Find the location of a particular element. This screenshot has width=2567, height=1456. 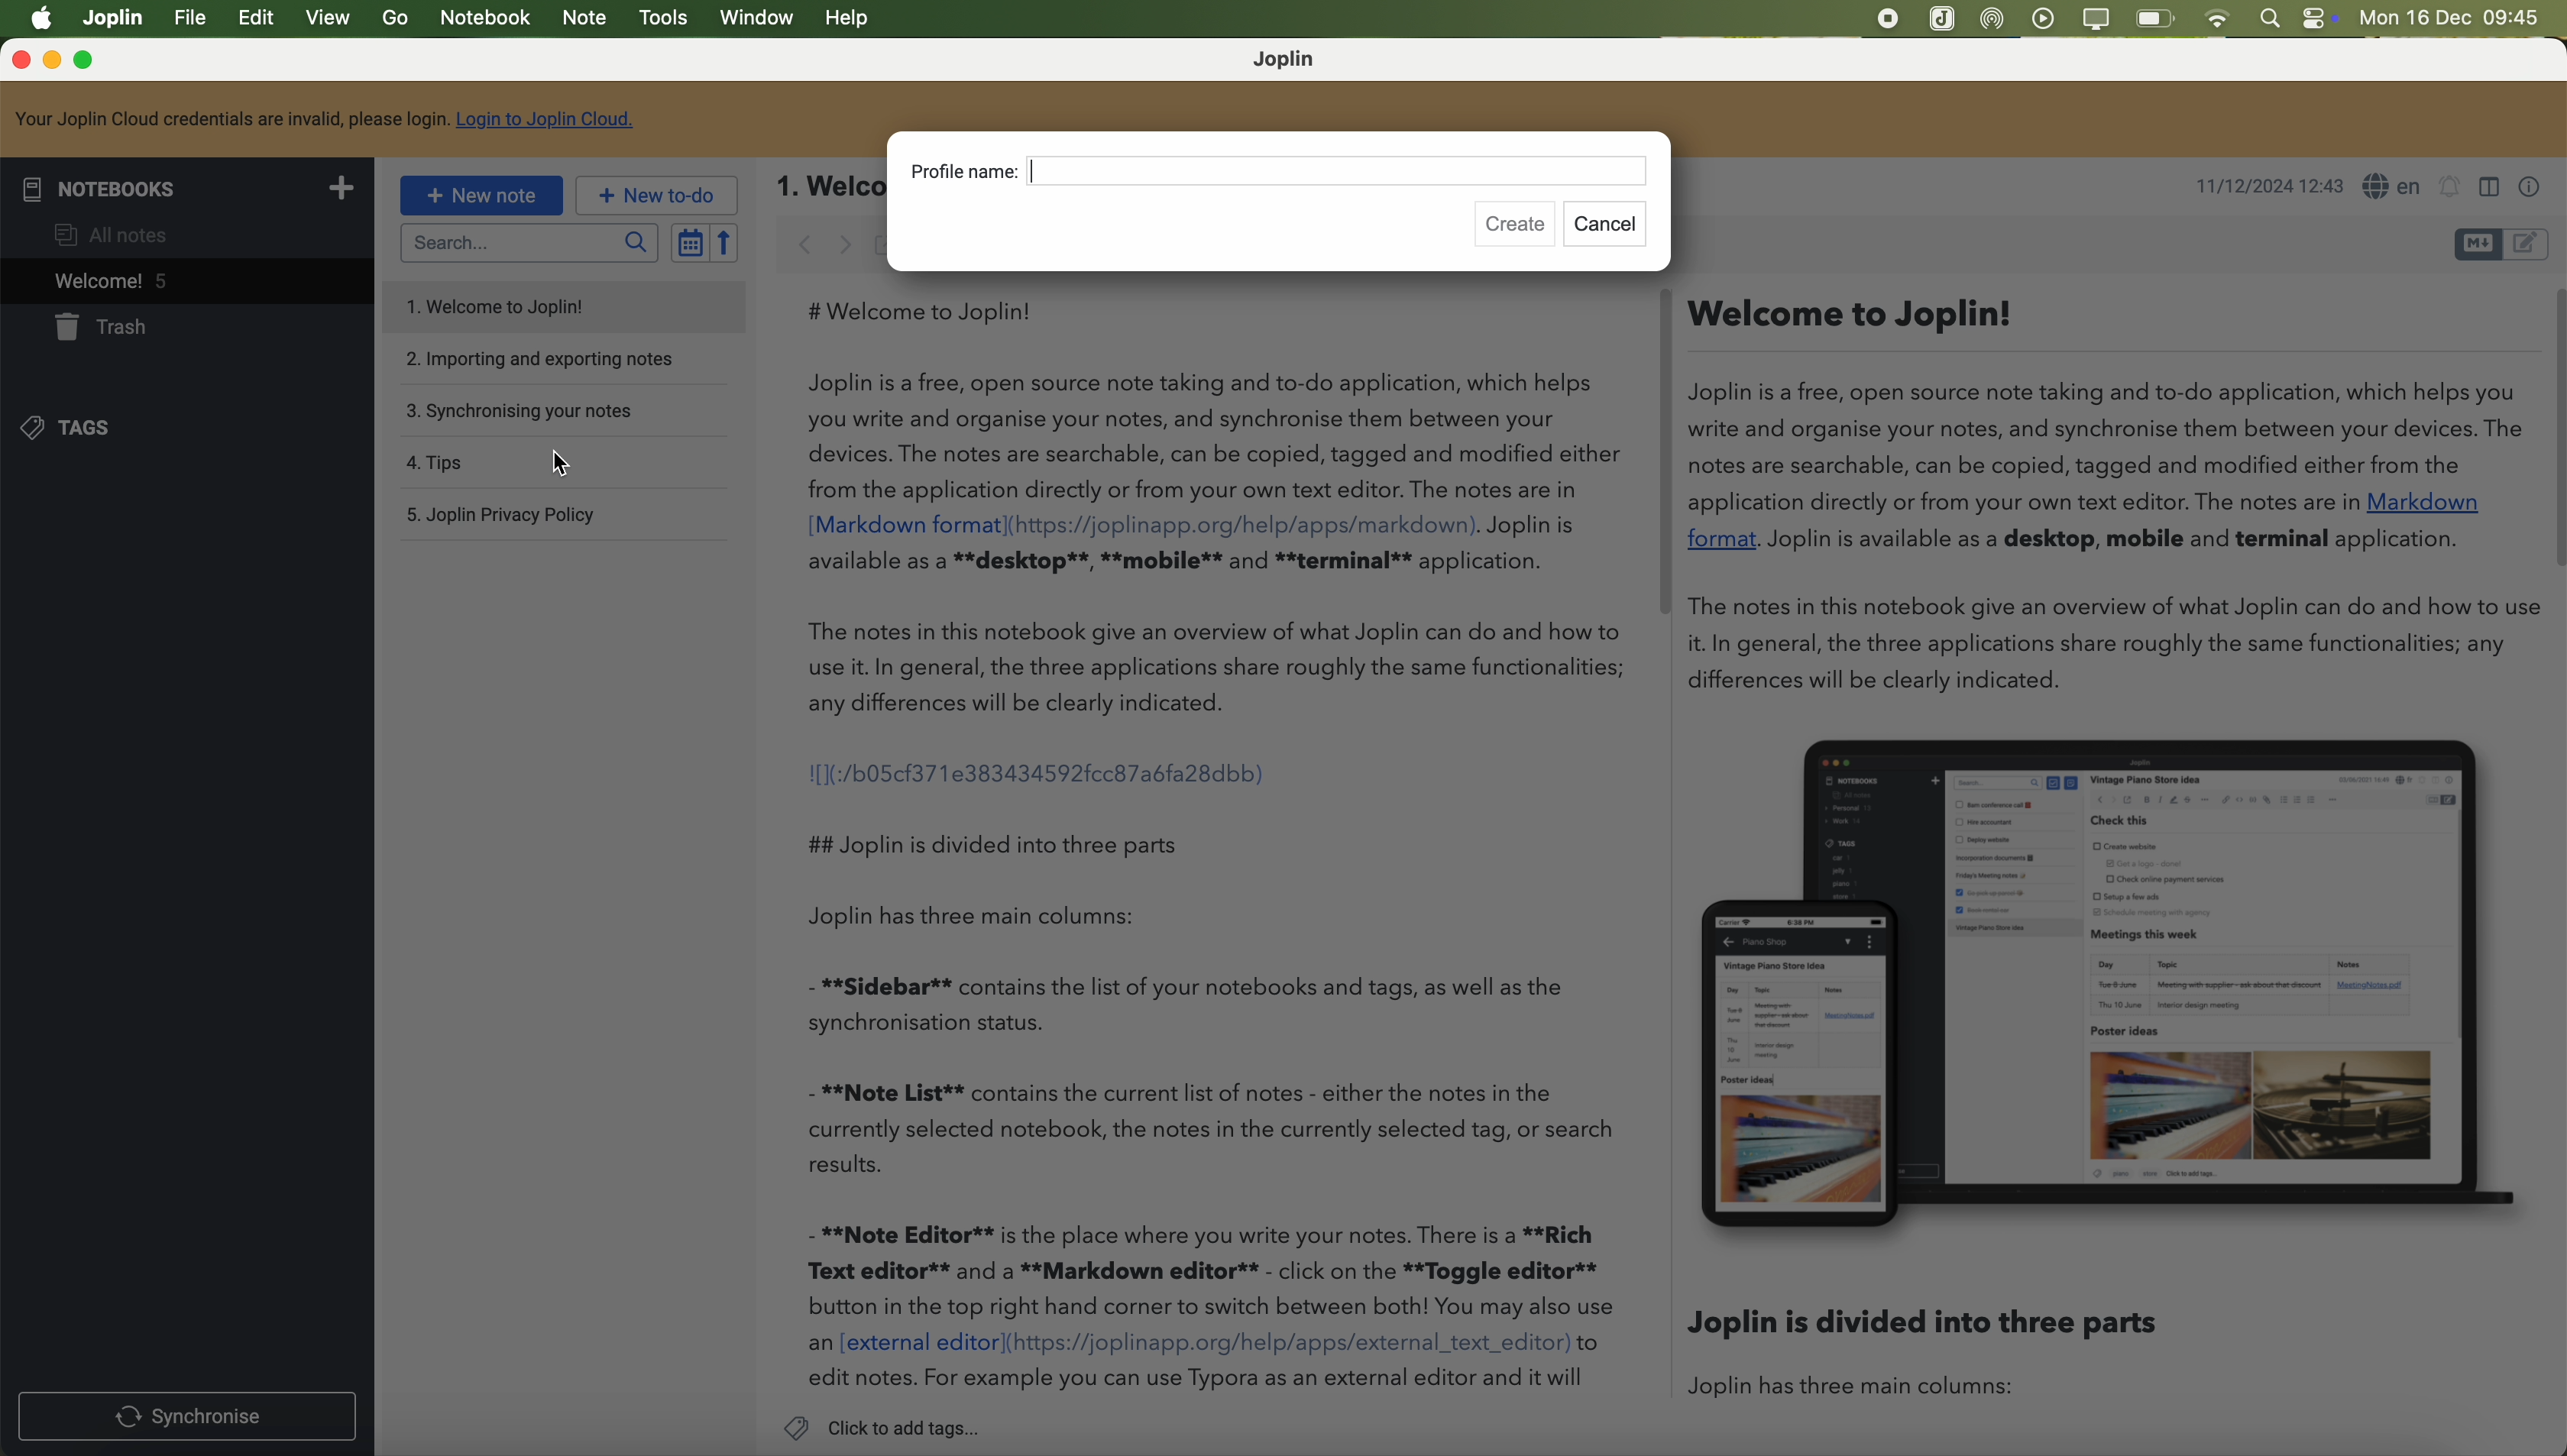

I[1(:/b05cf371e383434592fcc87a6fa28dbb) is located at coordinates (1040, 771).